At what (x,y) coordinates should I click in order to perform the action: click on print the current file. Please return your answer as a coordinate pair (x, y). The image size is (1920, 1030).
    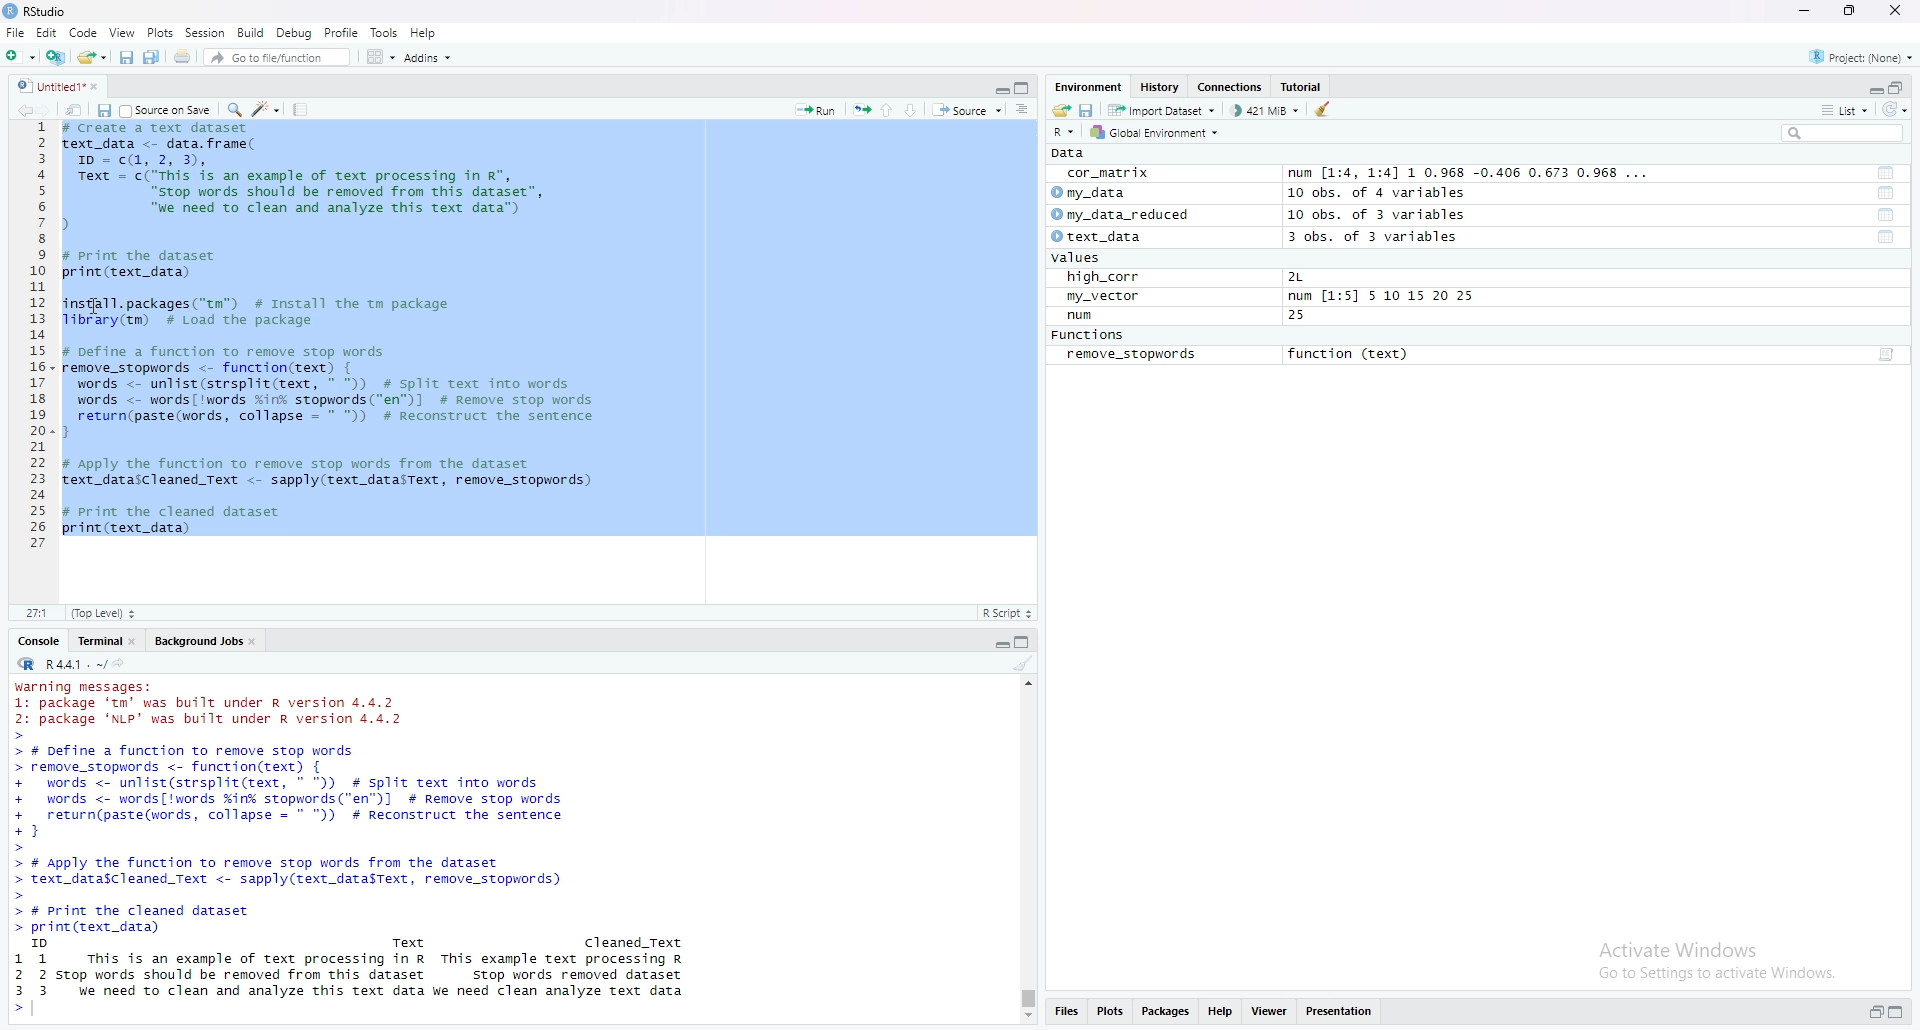
    Looking at the image, I should click on (184, 60).